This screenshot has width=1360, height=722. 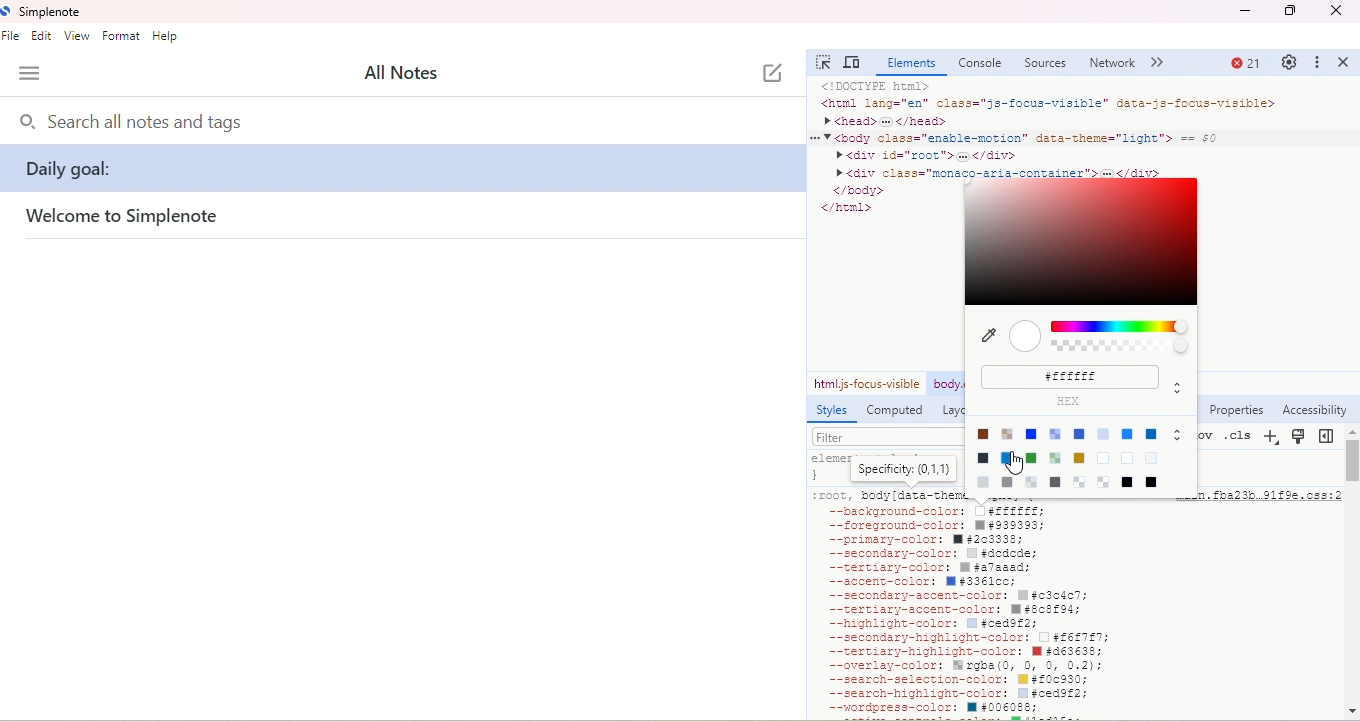 What do you see at coordinates (1236, 410) in the screenshot?
I see `properties` at bounding box center [1236, 410].